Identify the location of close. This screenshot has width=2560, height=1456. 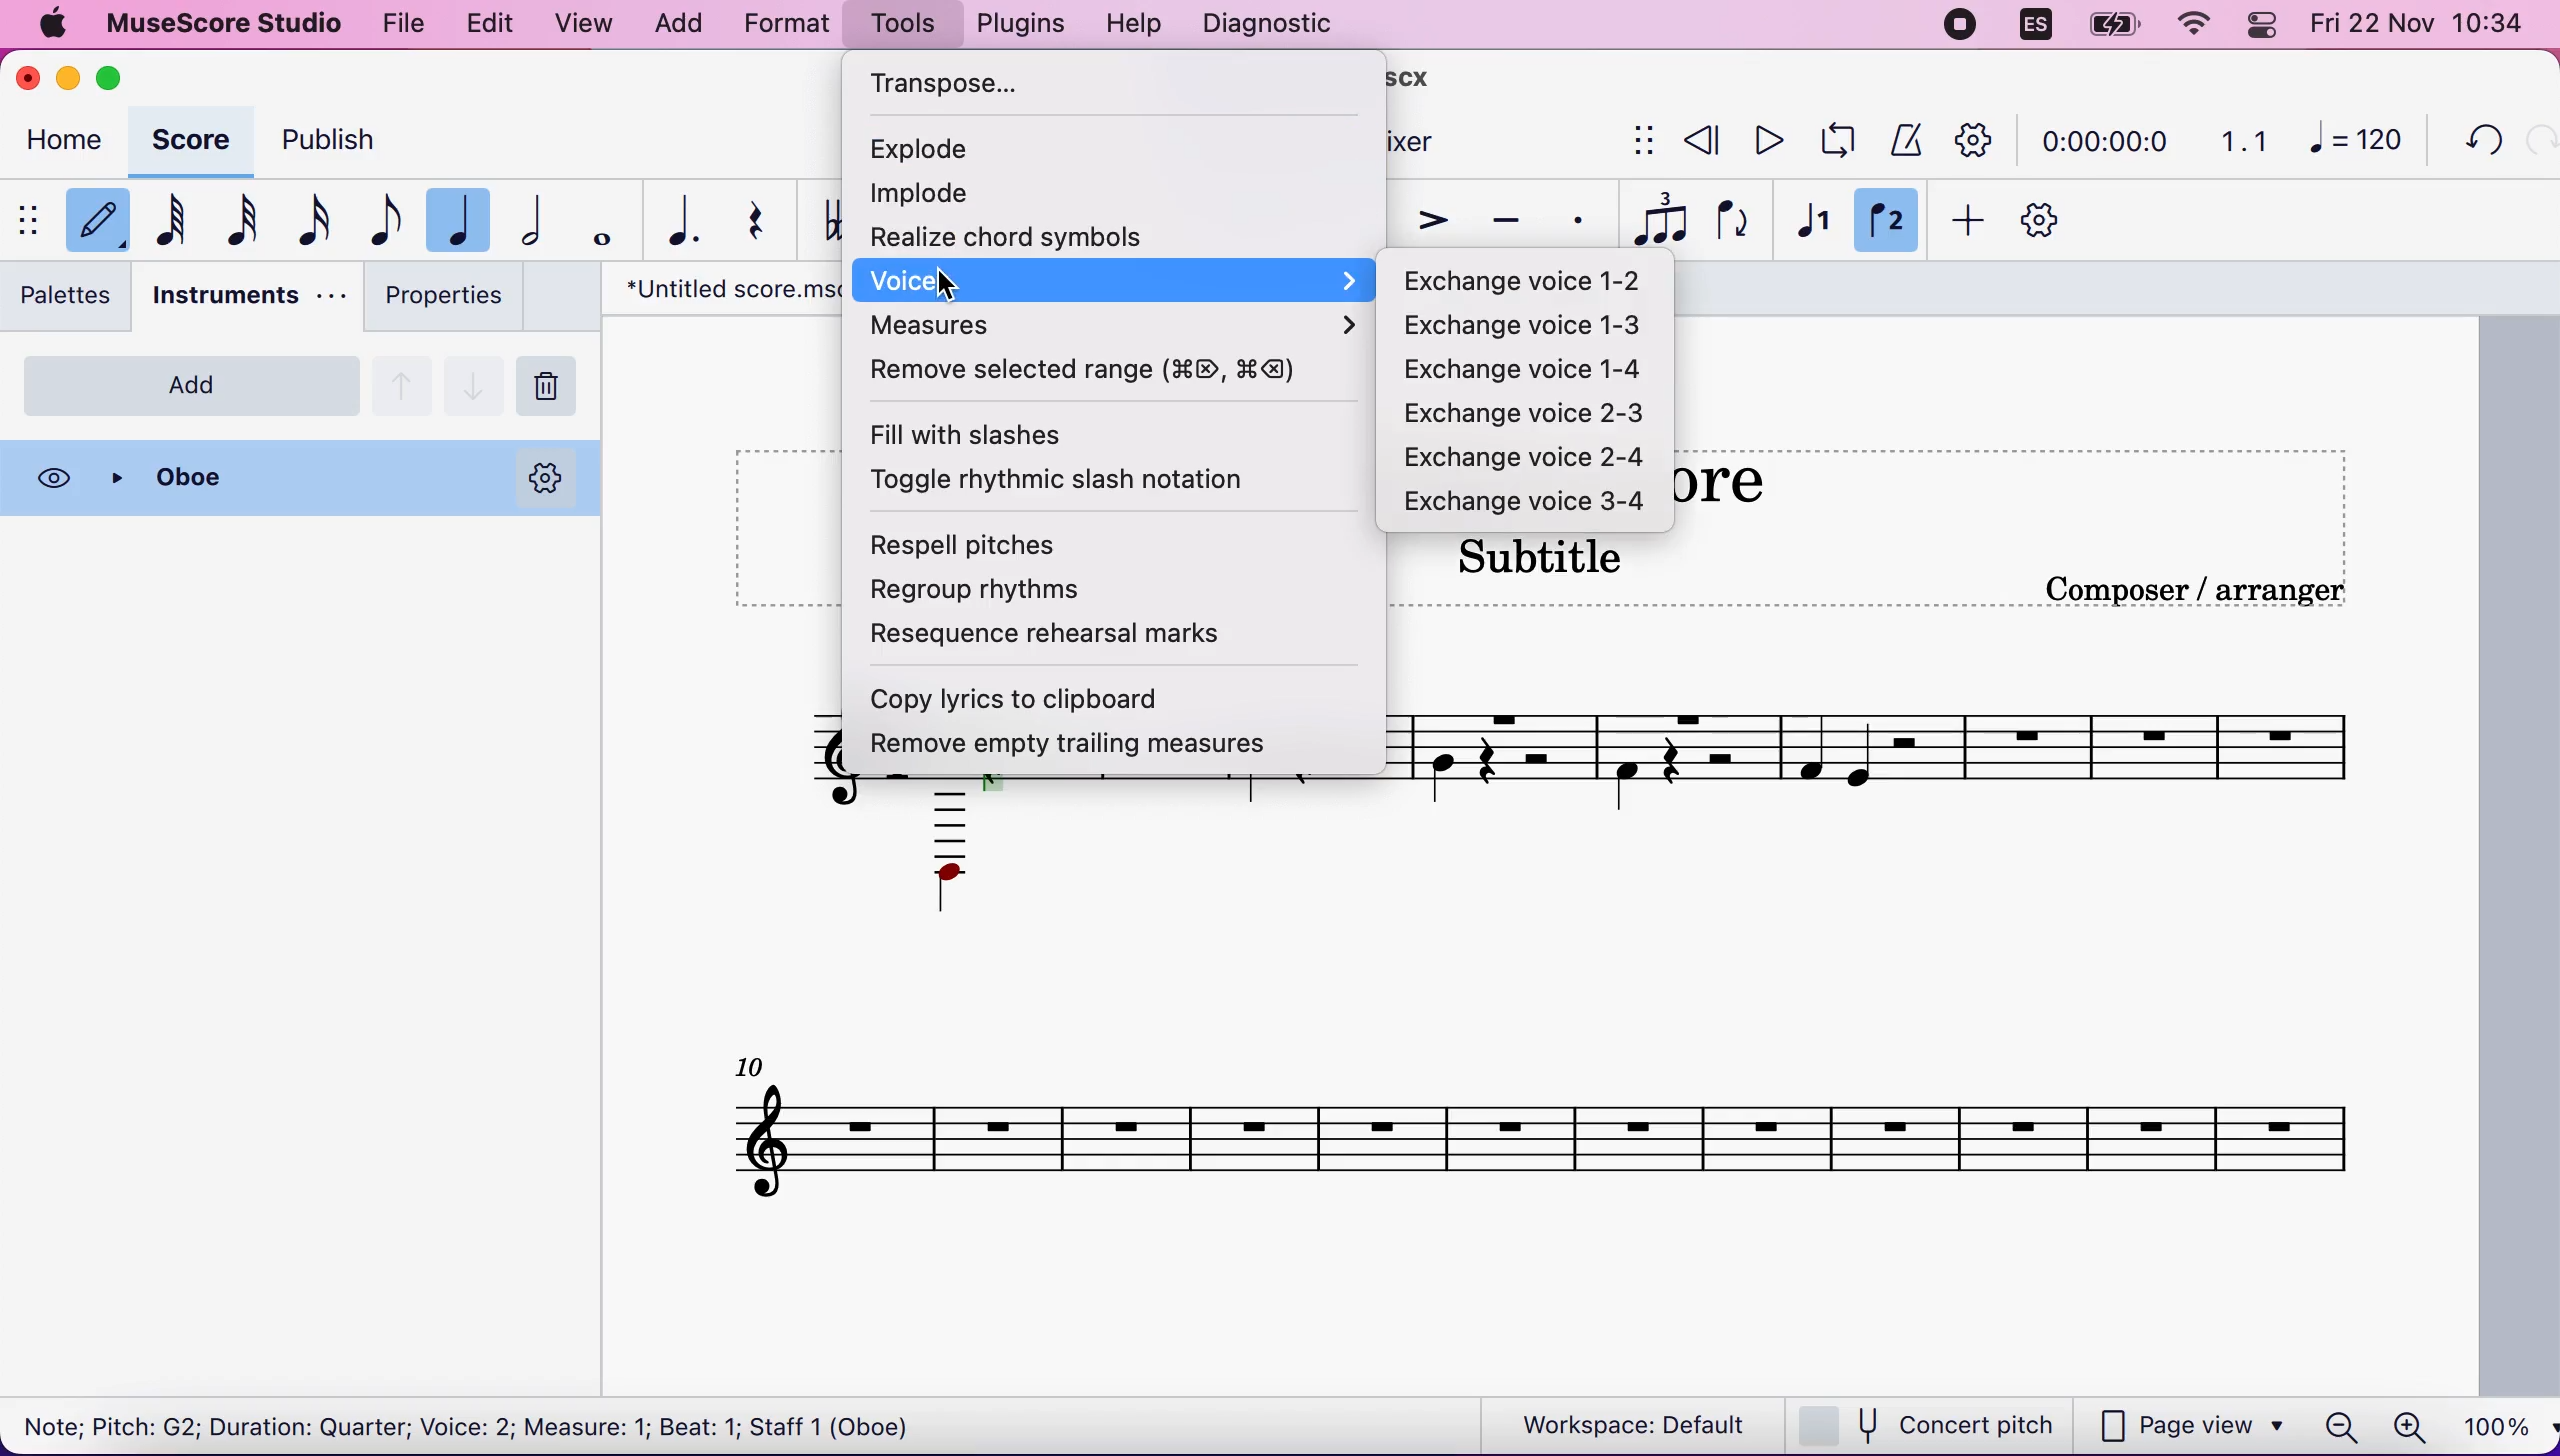
(26, 81).